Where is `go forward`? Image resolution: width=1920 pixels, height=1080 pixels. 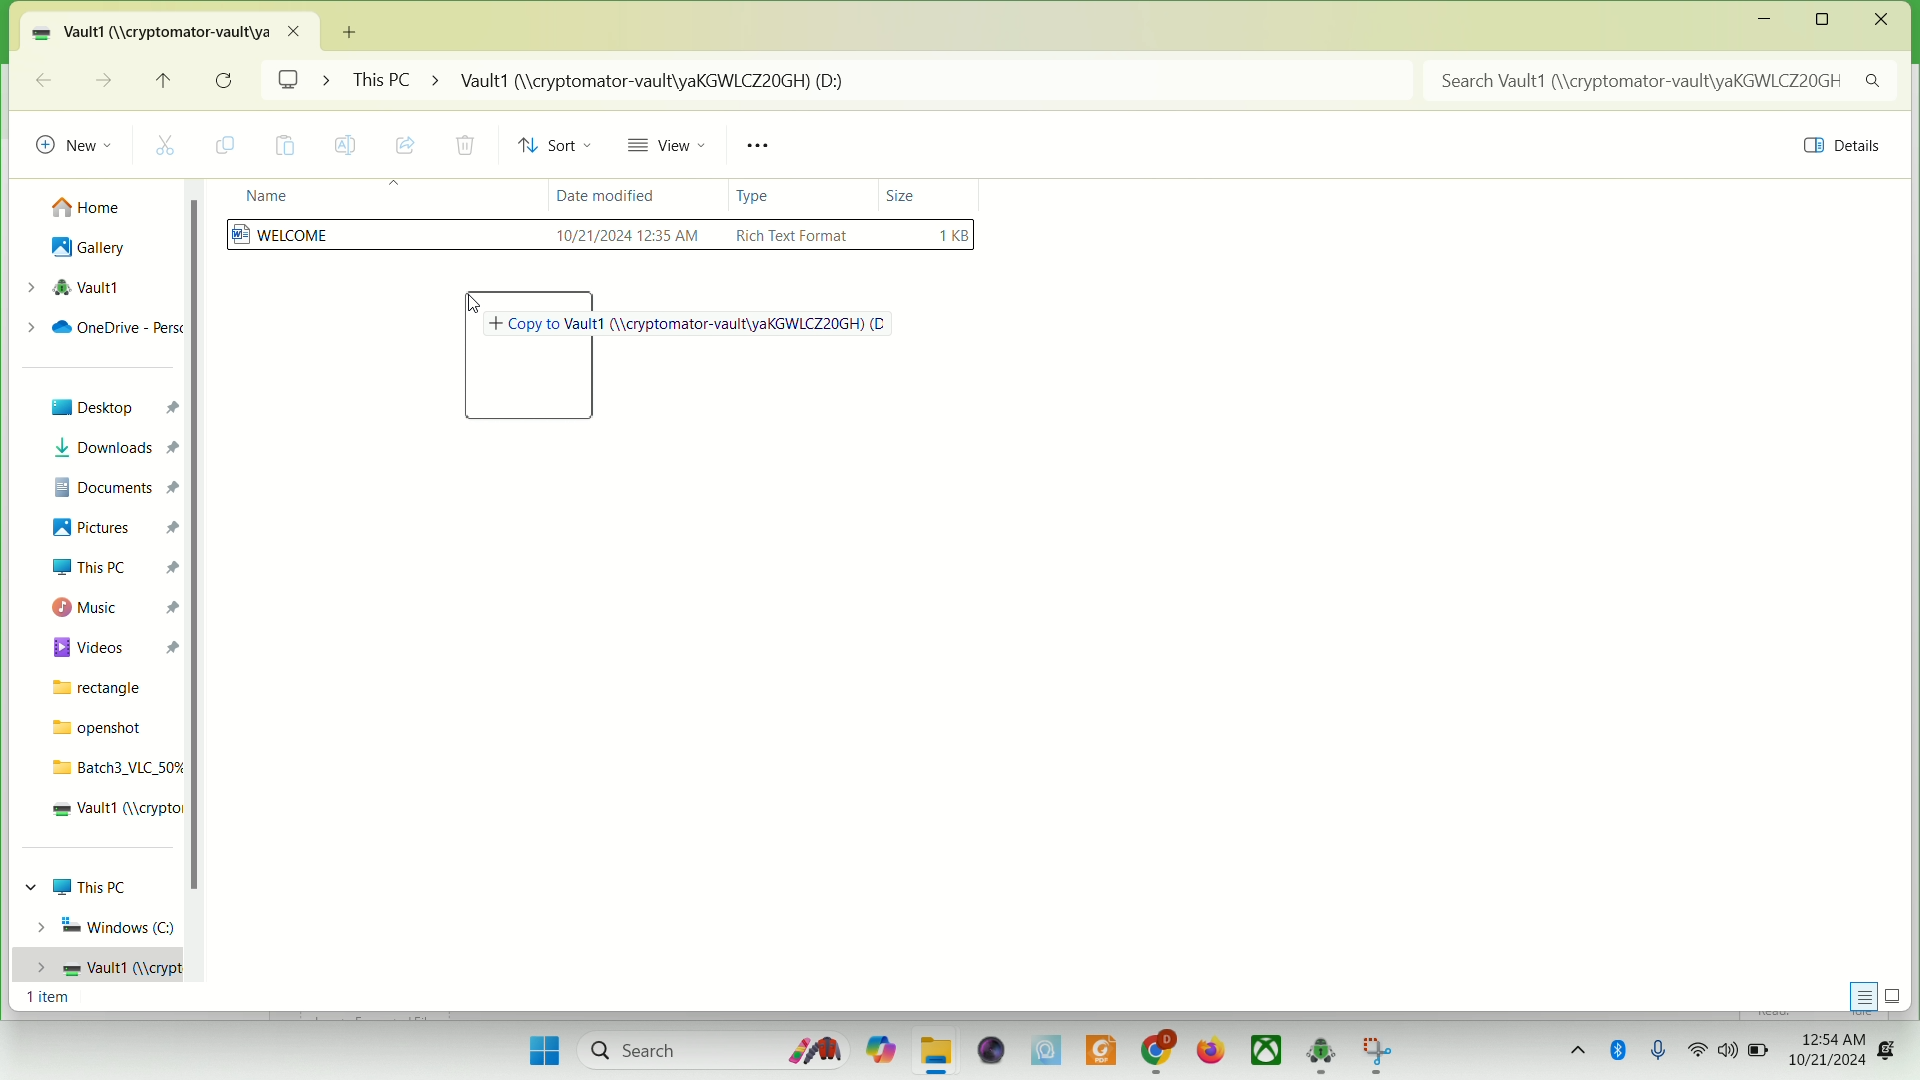
go forward is located at coordinates (101, 79).